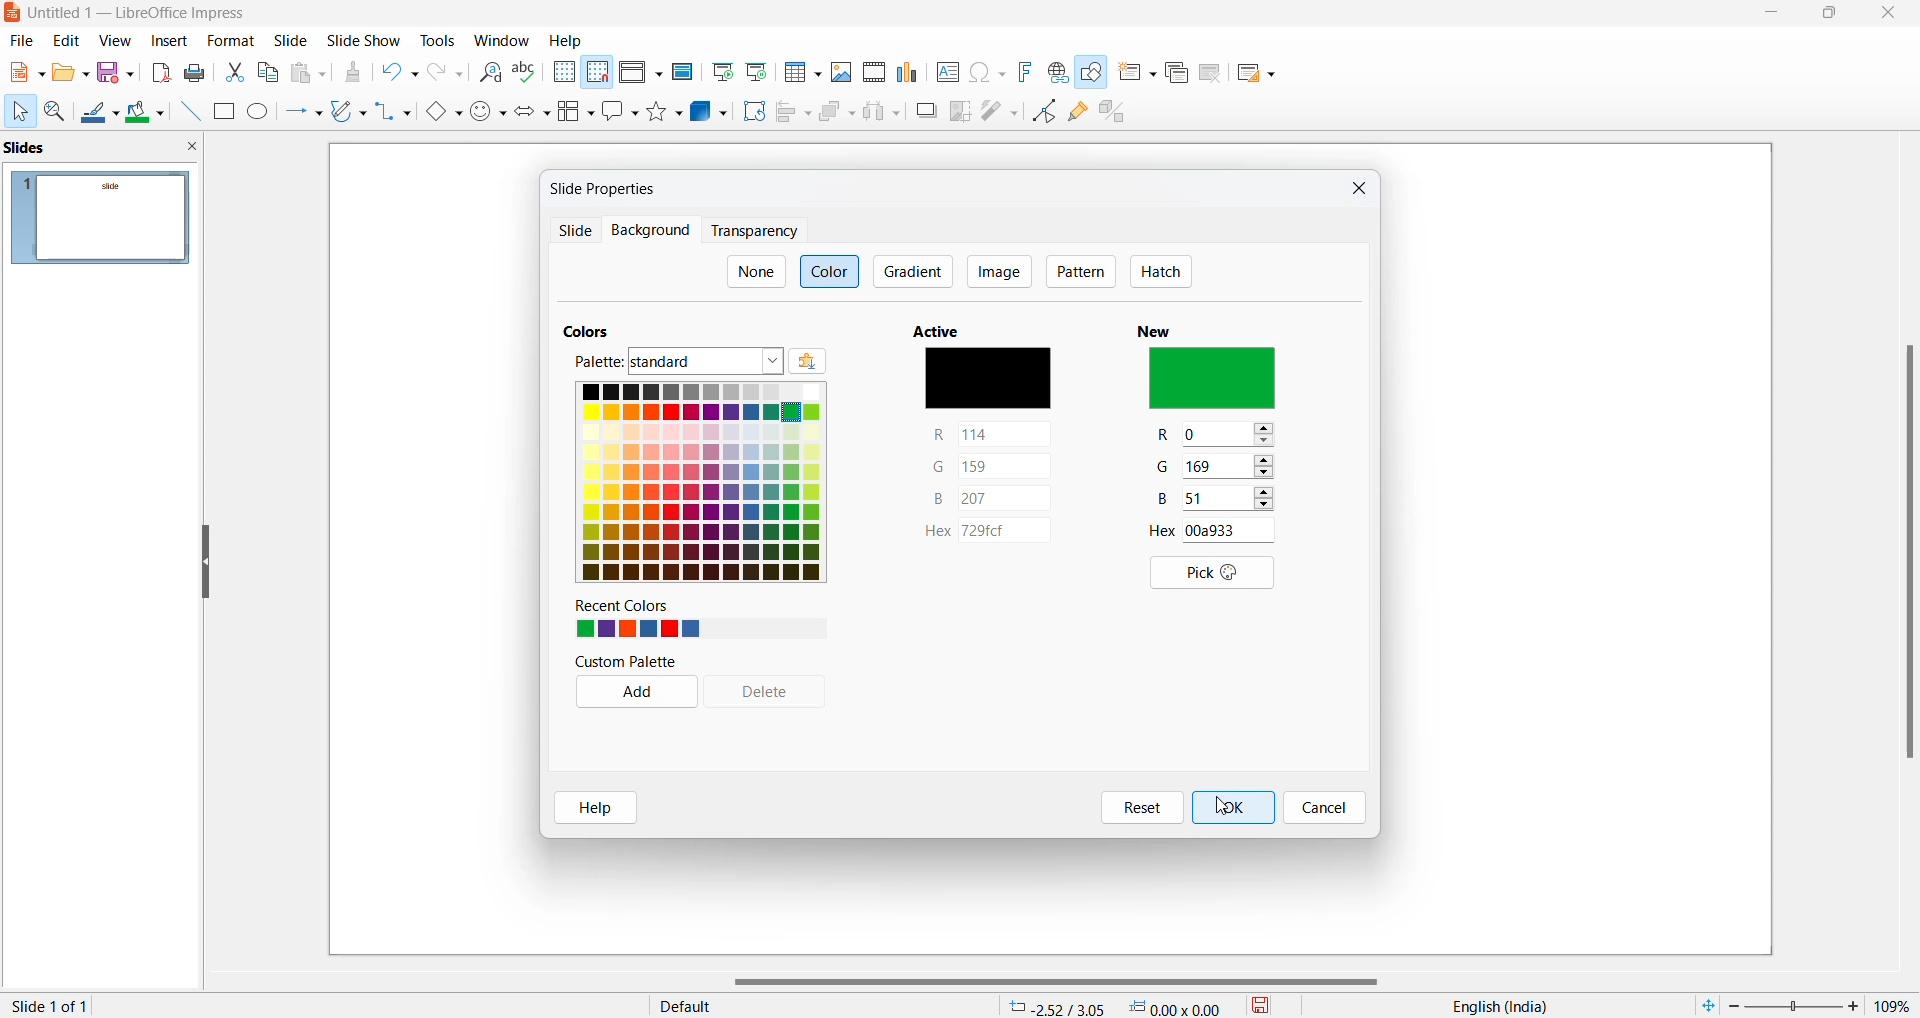 Image resolution: width=1920 pixels, height=1018 pixels. Describe the element at coordinates (709, 111) in the screenshot. I see `3d objects` at that location.